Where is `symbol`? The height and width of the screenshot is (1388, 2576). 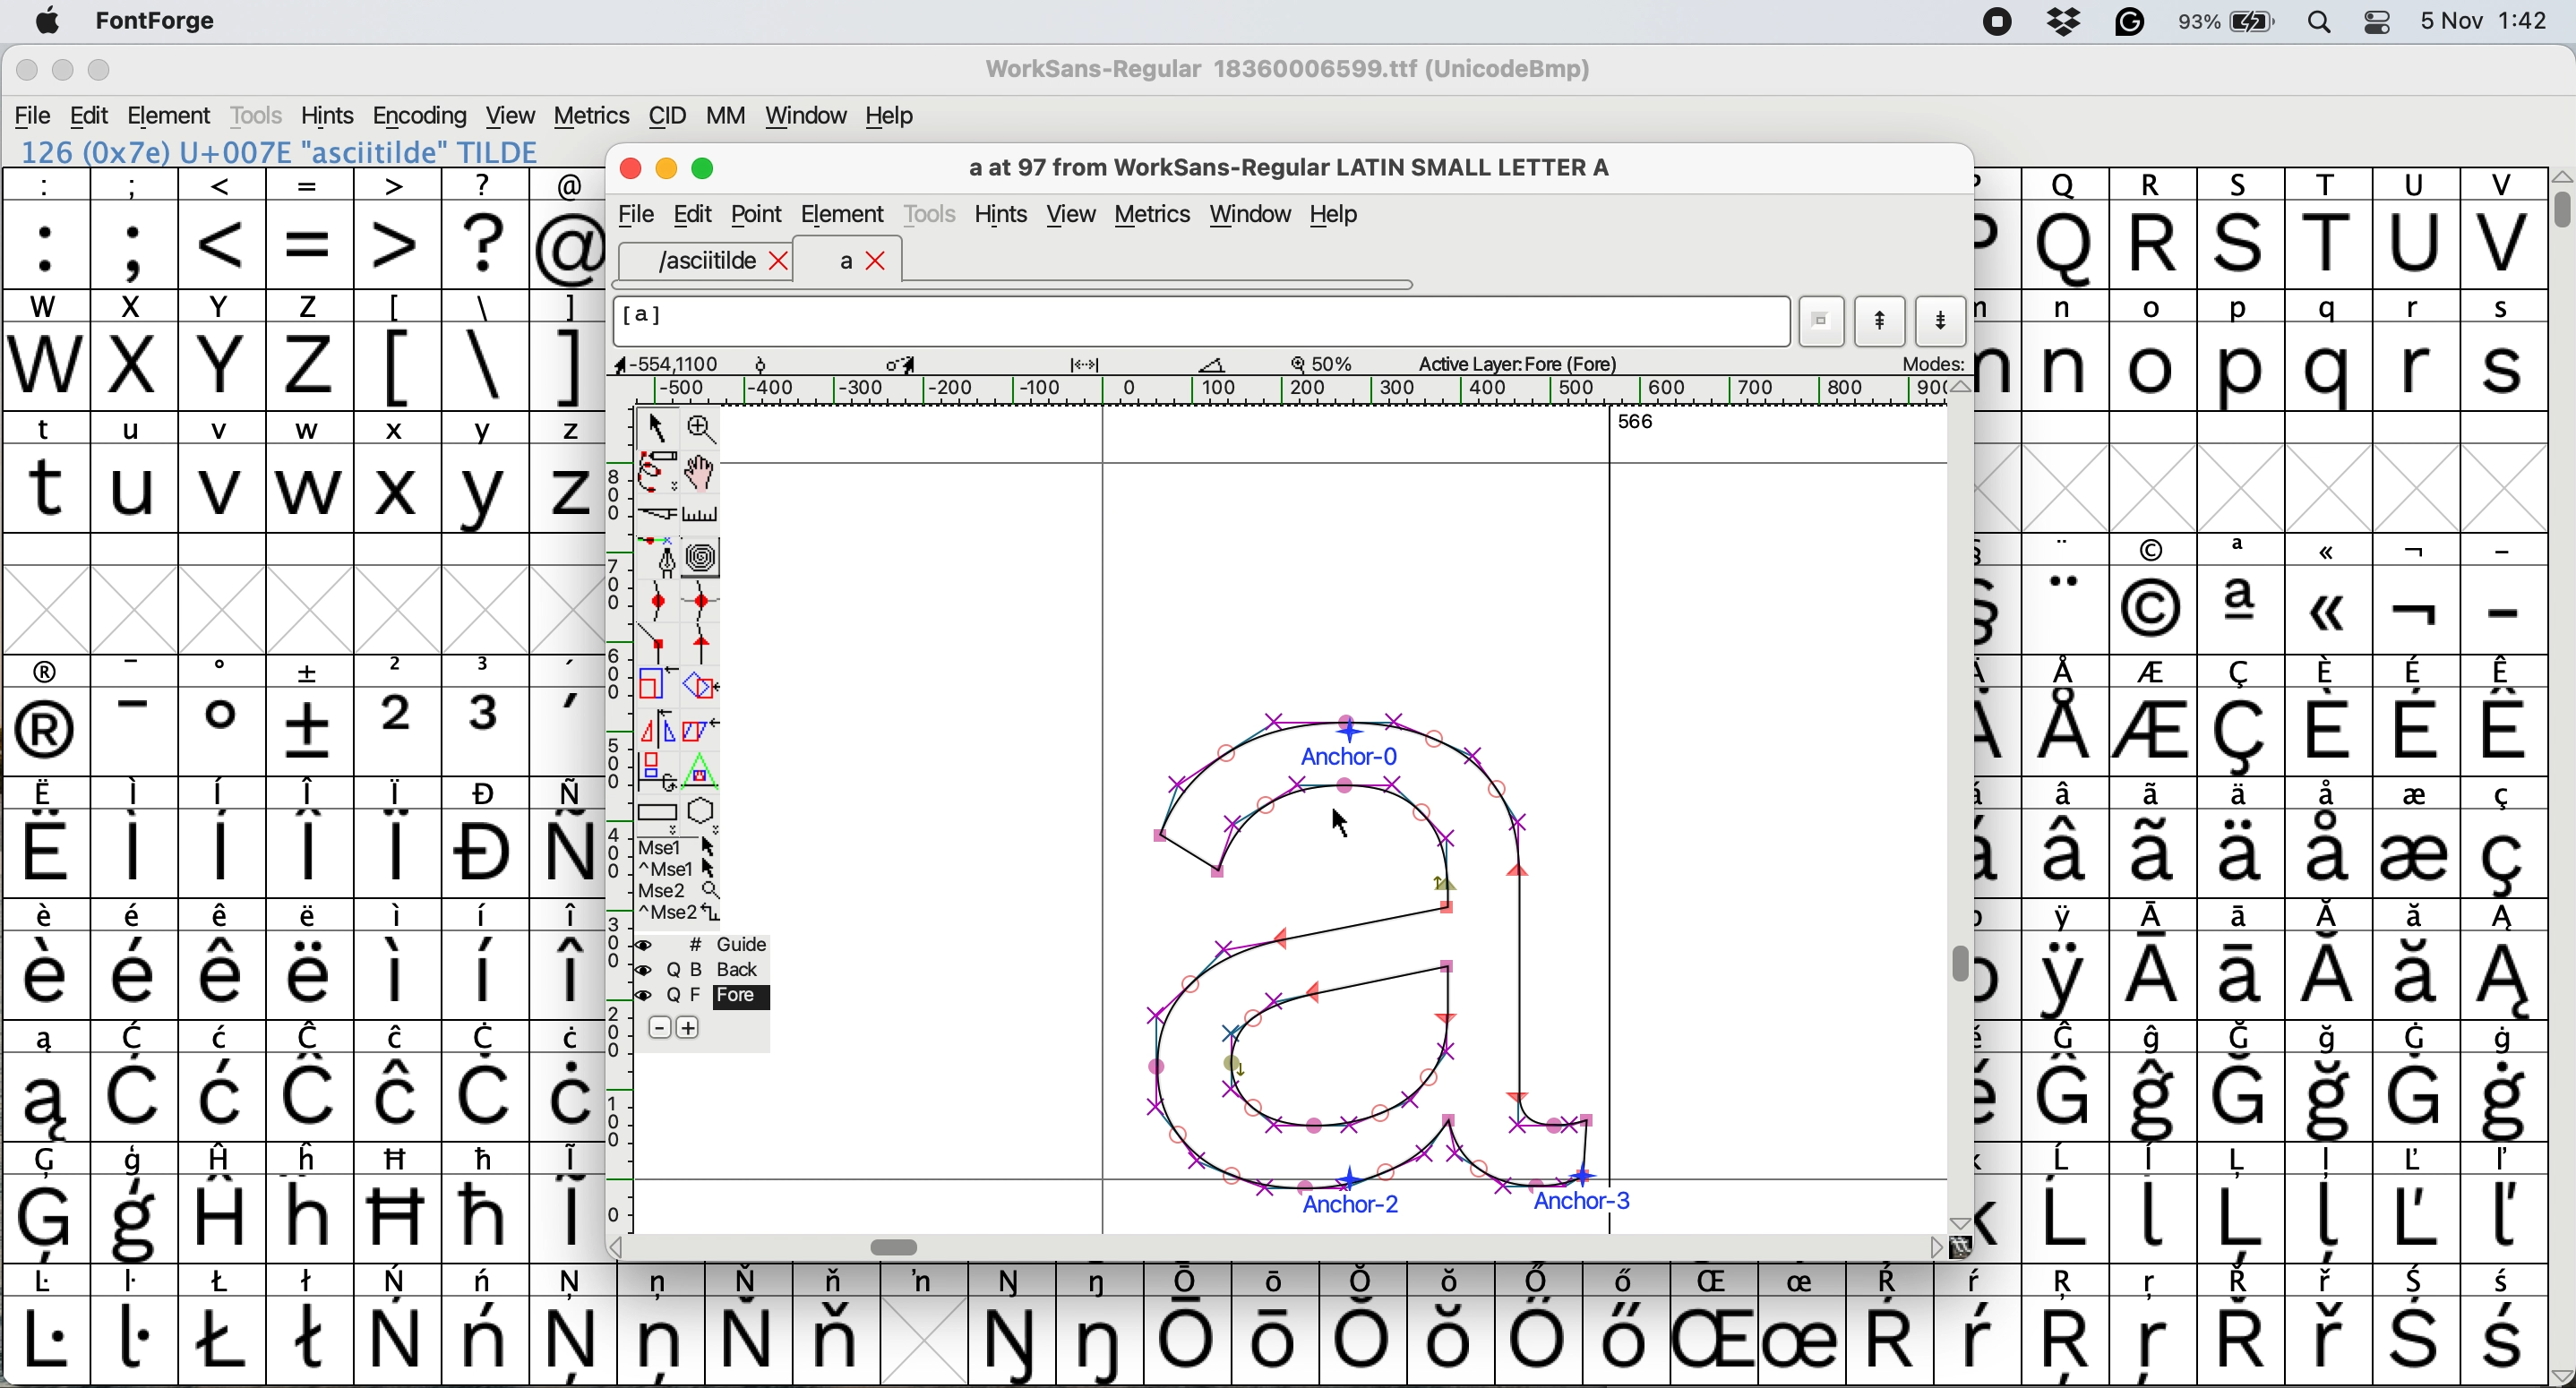
symbol is located at coordinates (2329, 715).